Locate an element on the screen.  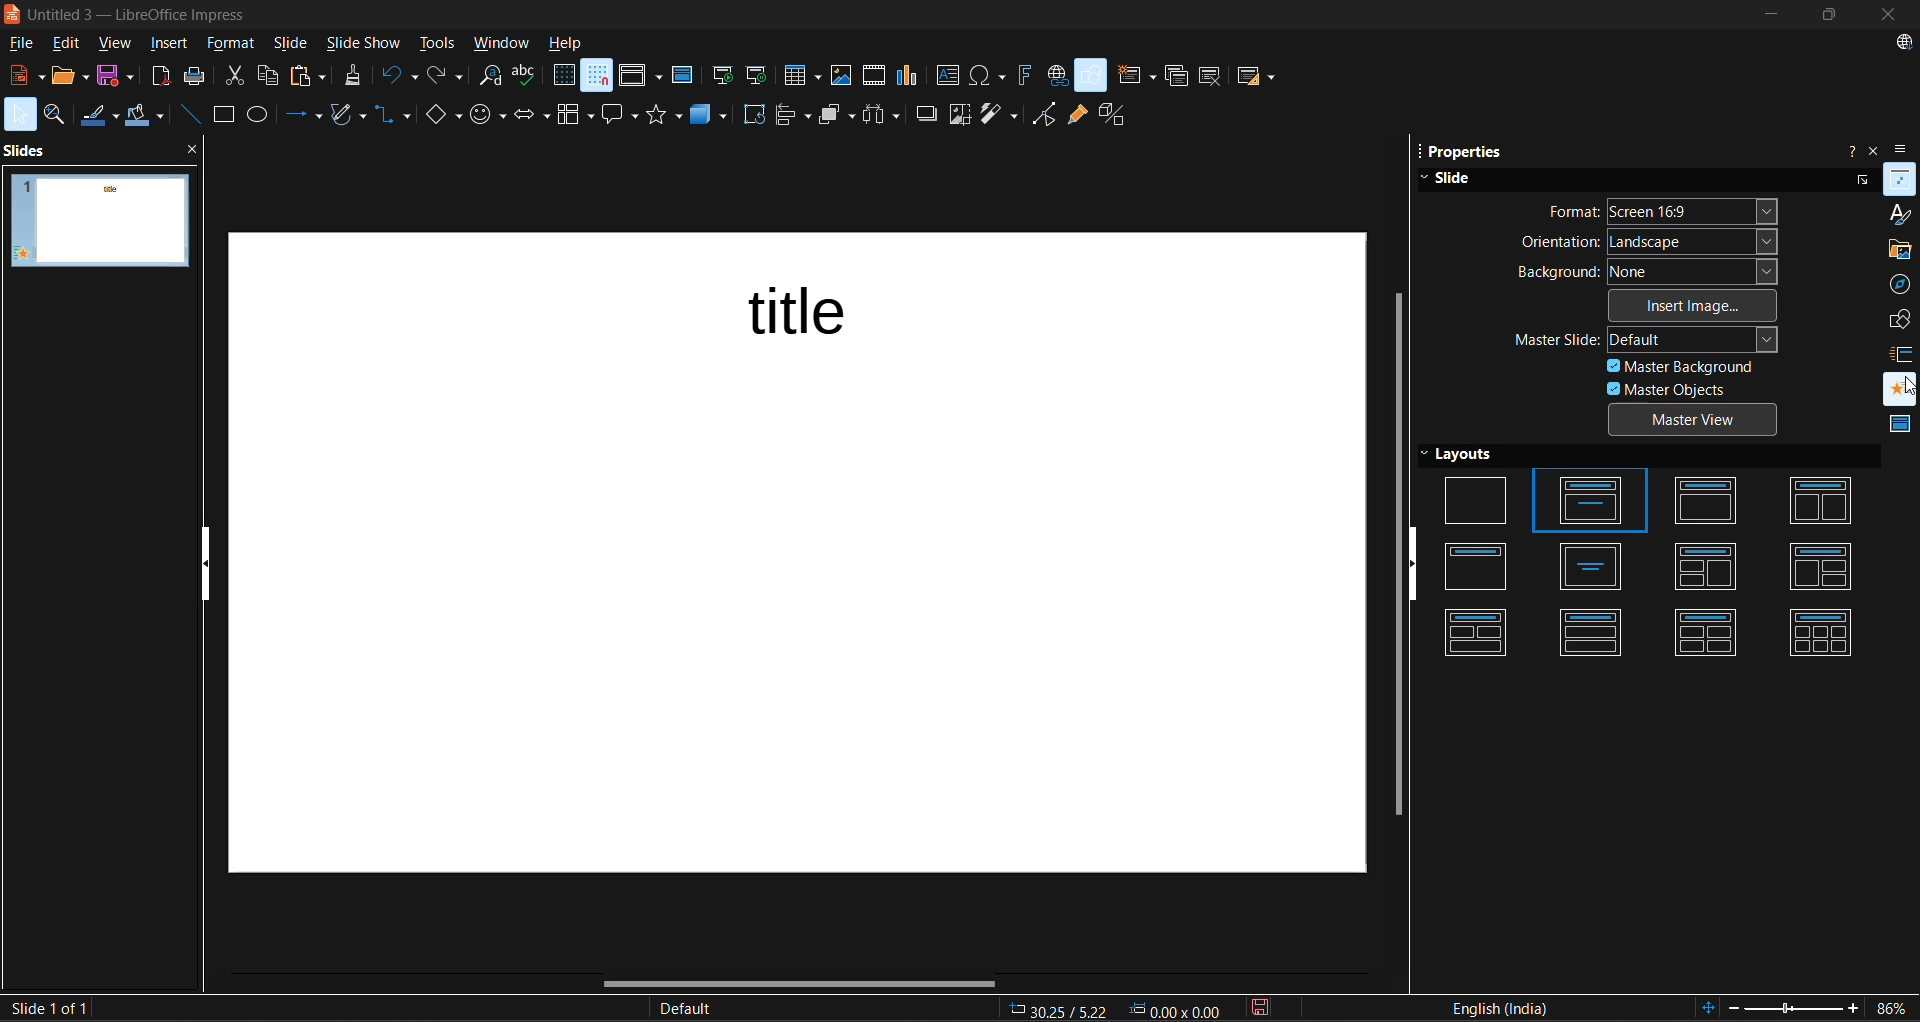
clone formatting is located at coordinates (355, 77).